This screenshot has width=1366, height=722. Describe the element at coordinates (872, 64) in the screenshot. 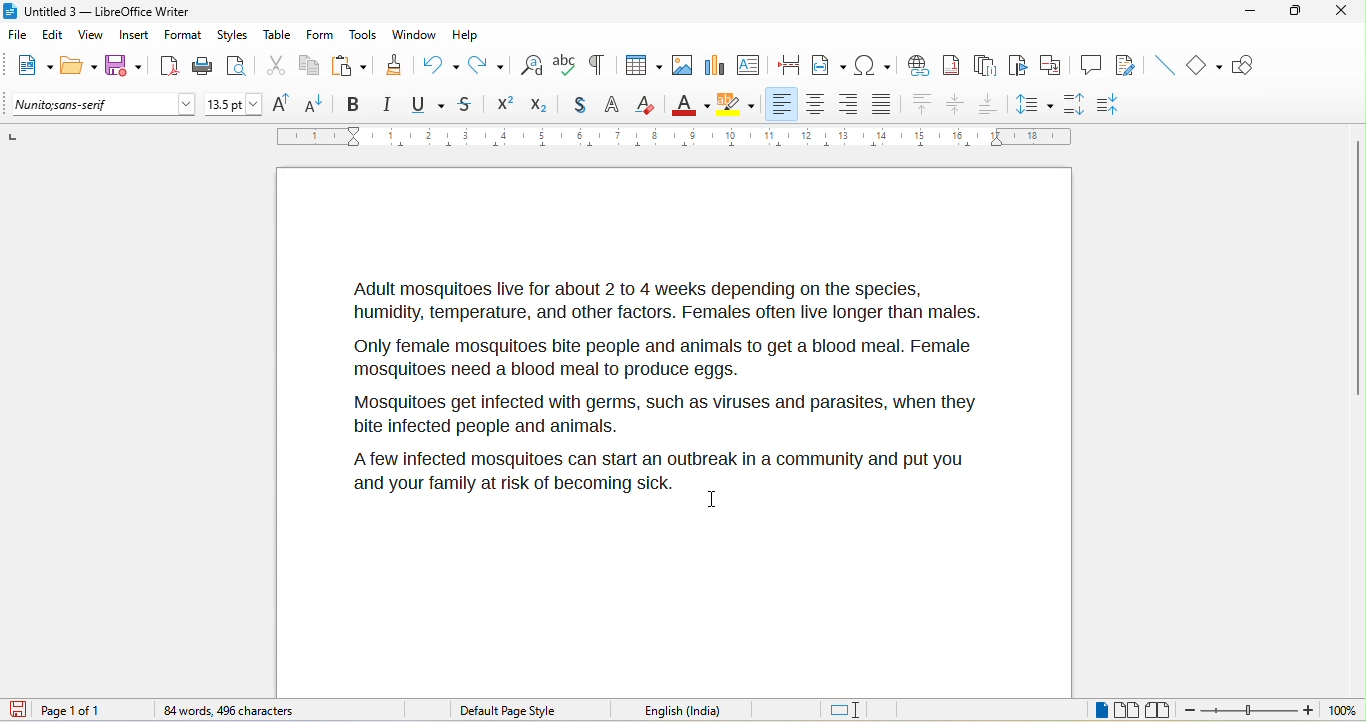

I see `special character` at that location.